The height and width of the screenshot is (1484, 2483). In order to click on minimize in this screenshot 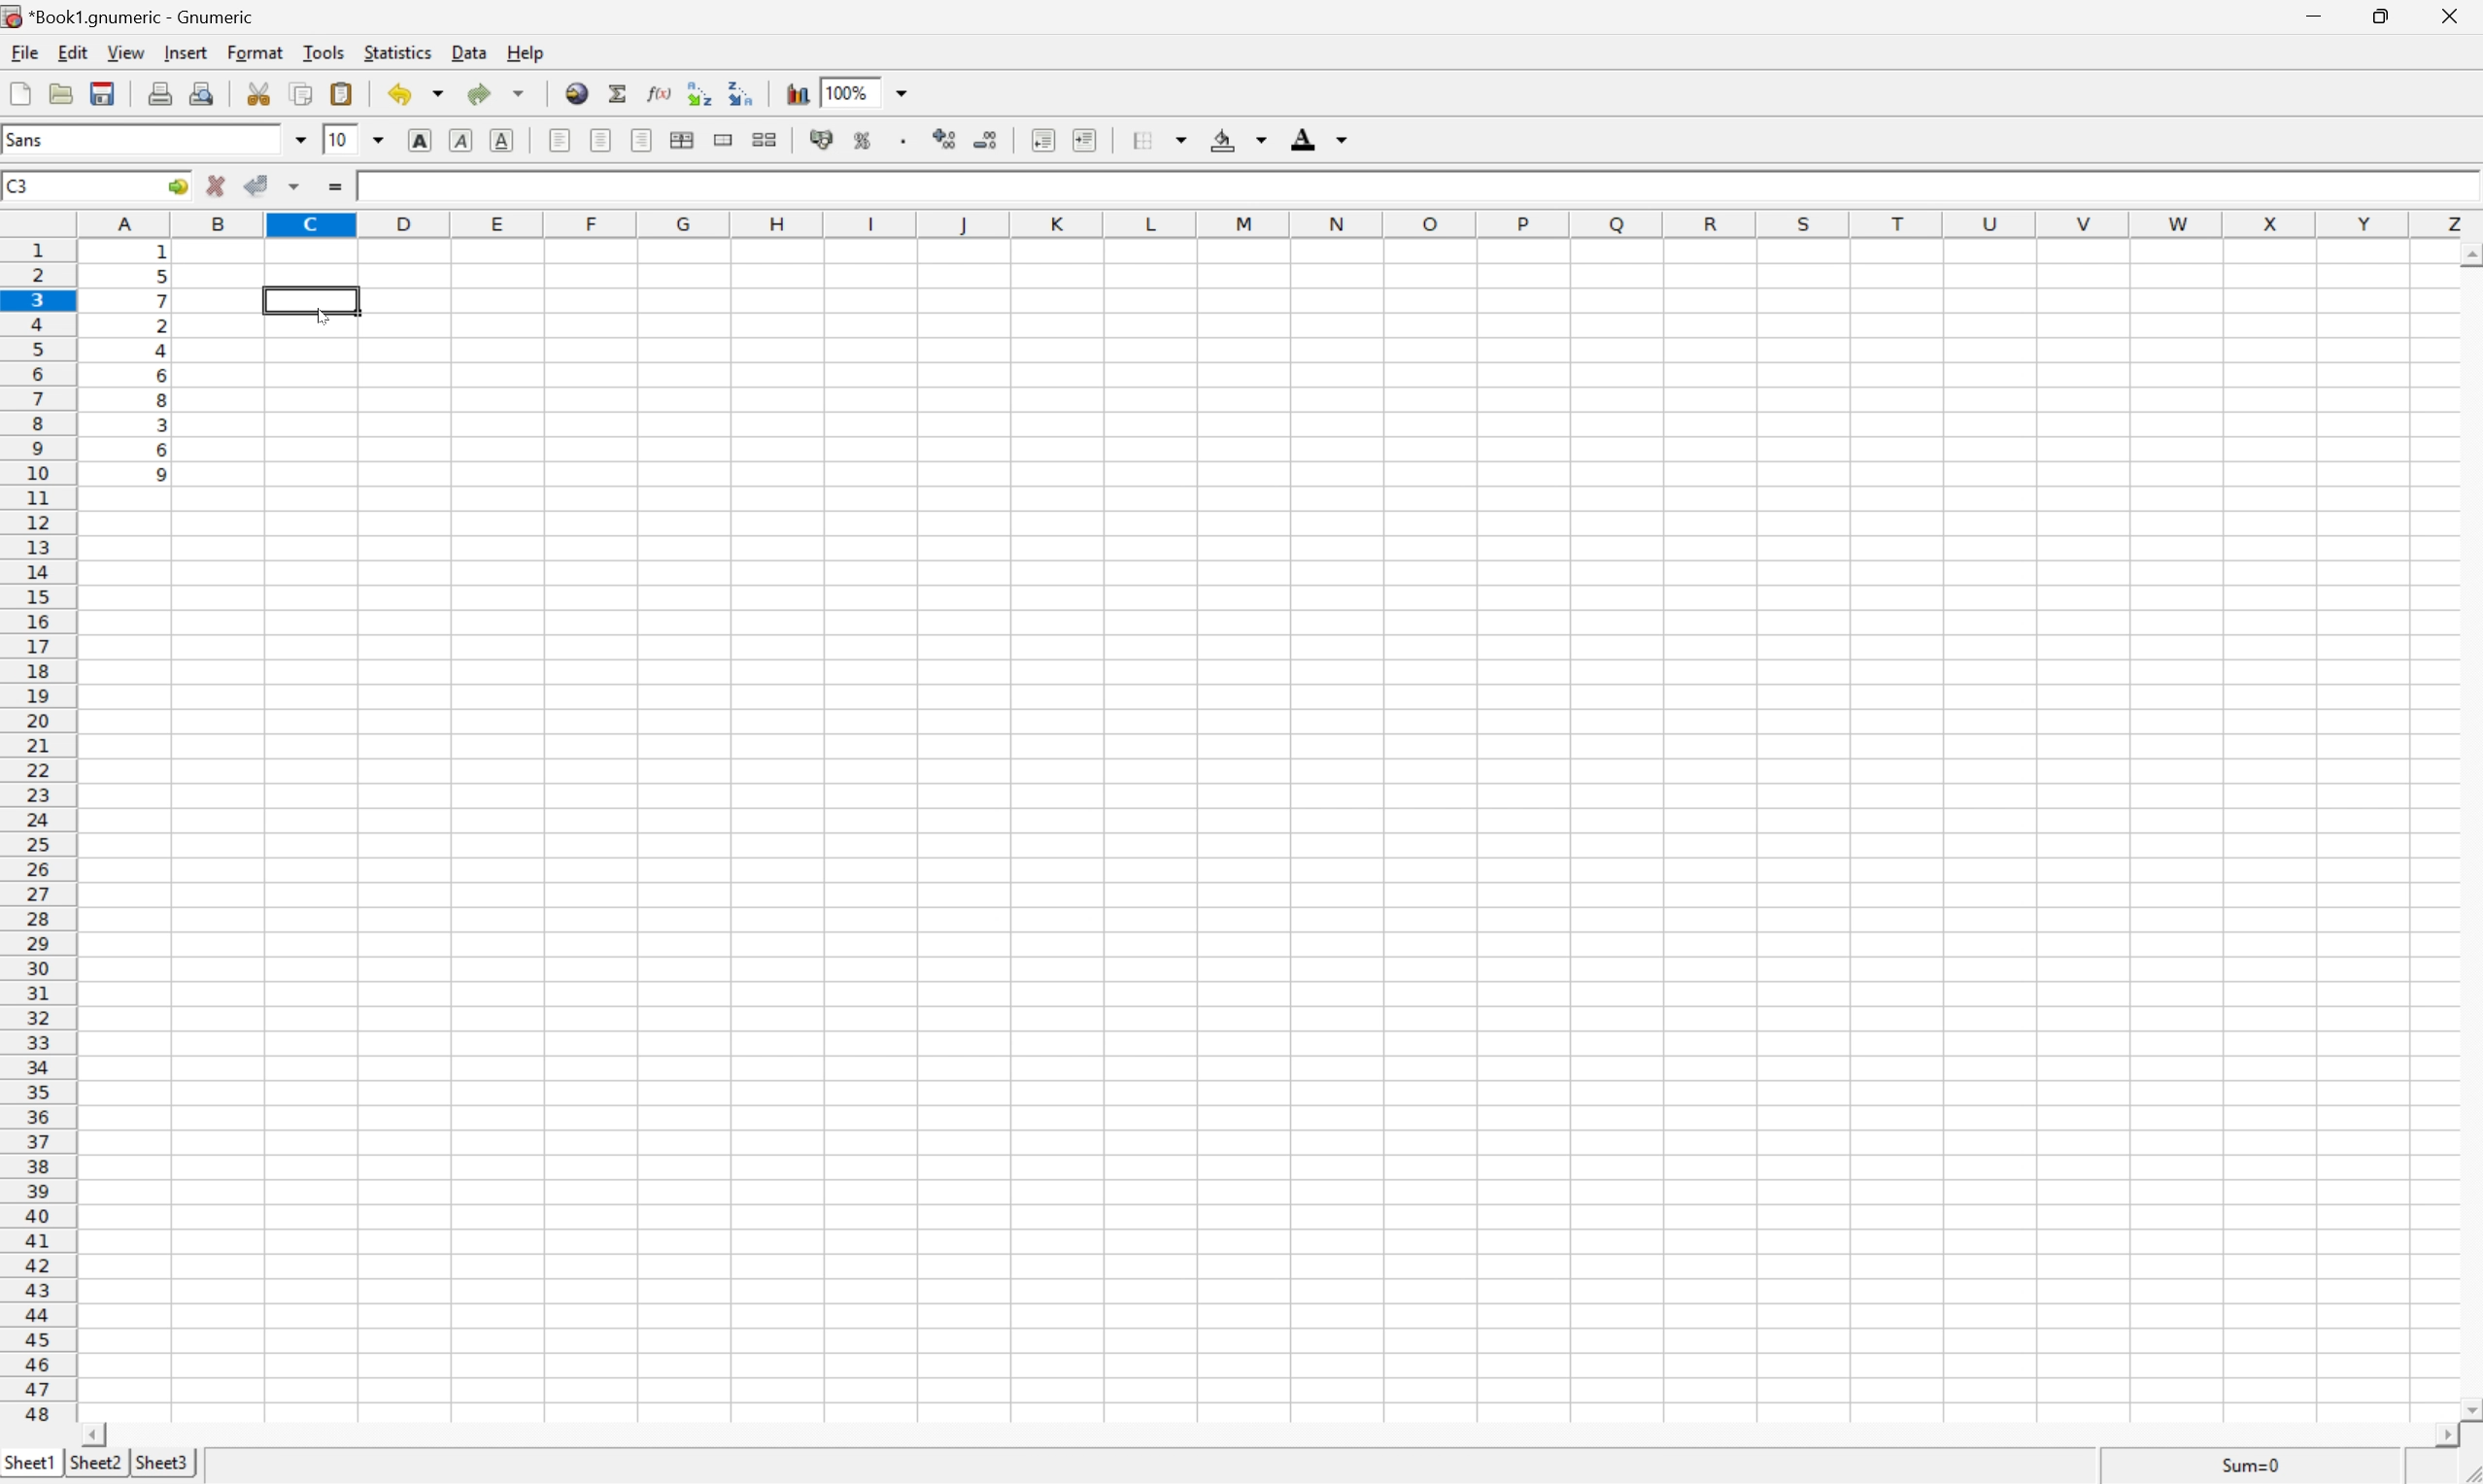, I will do `click(2322, 17)`.